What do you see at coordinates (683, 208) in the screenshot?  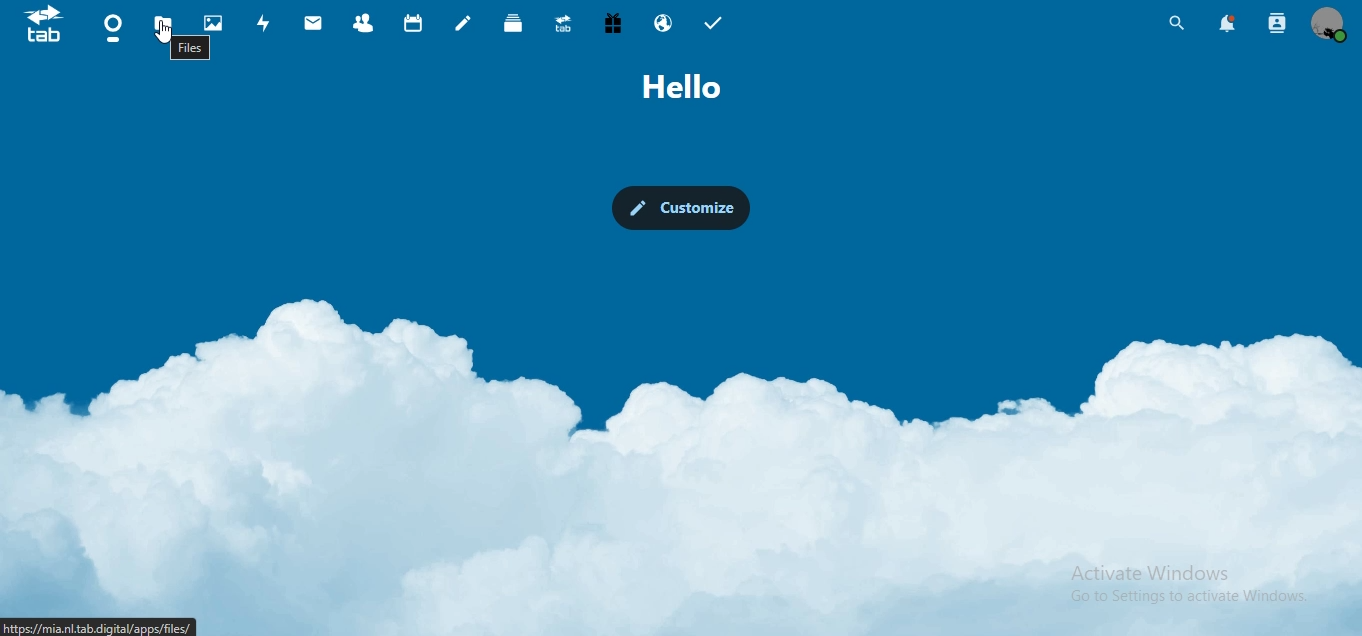 I see `customize` at bounding box center [683, 208].